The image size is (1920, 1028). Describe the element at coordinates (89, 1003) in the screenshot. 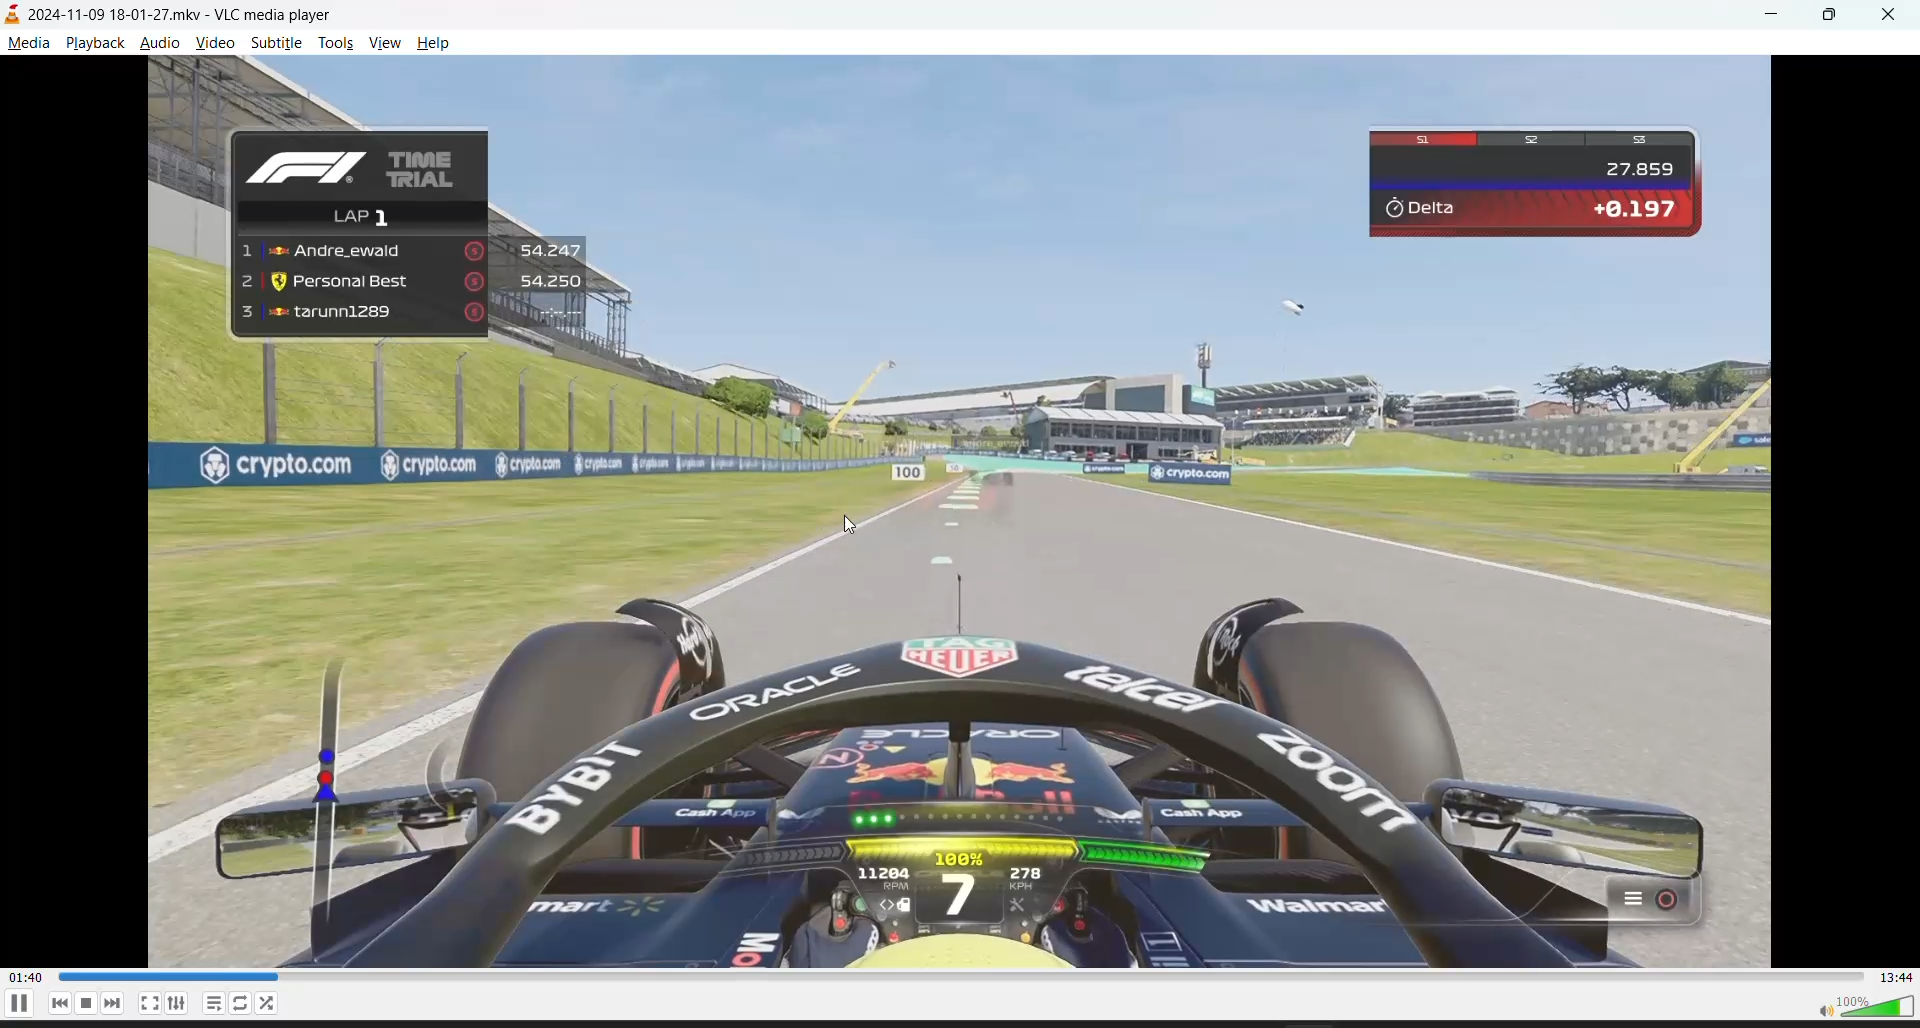

I see `stop` at that location.